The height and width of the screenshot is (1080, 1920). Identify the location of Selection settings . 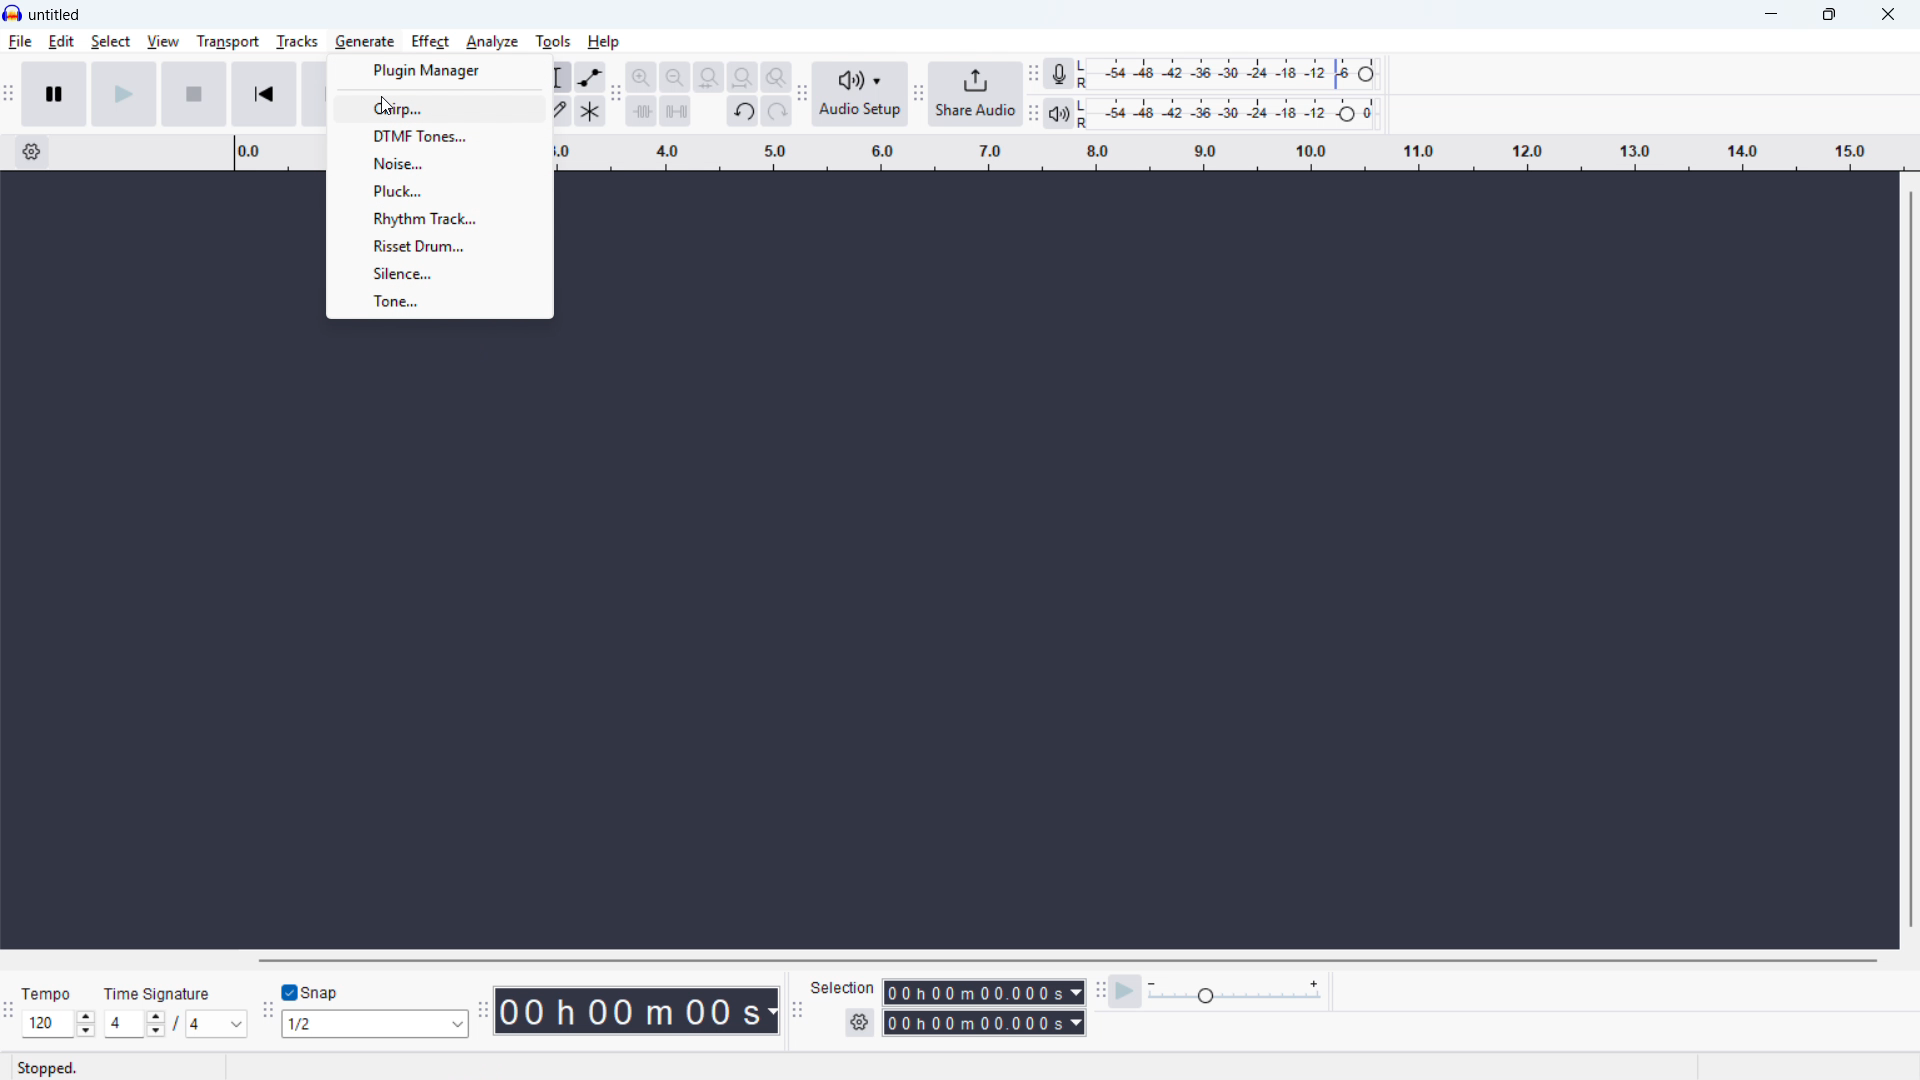
(859, 1024).